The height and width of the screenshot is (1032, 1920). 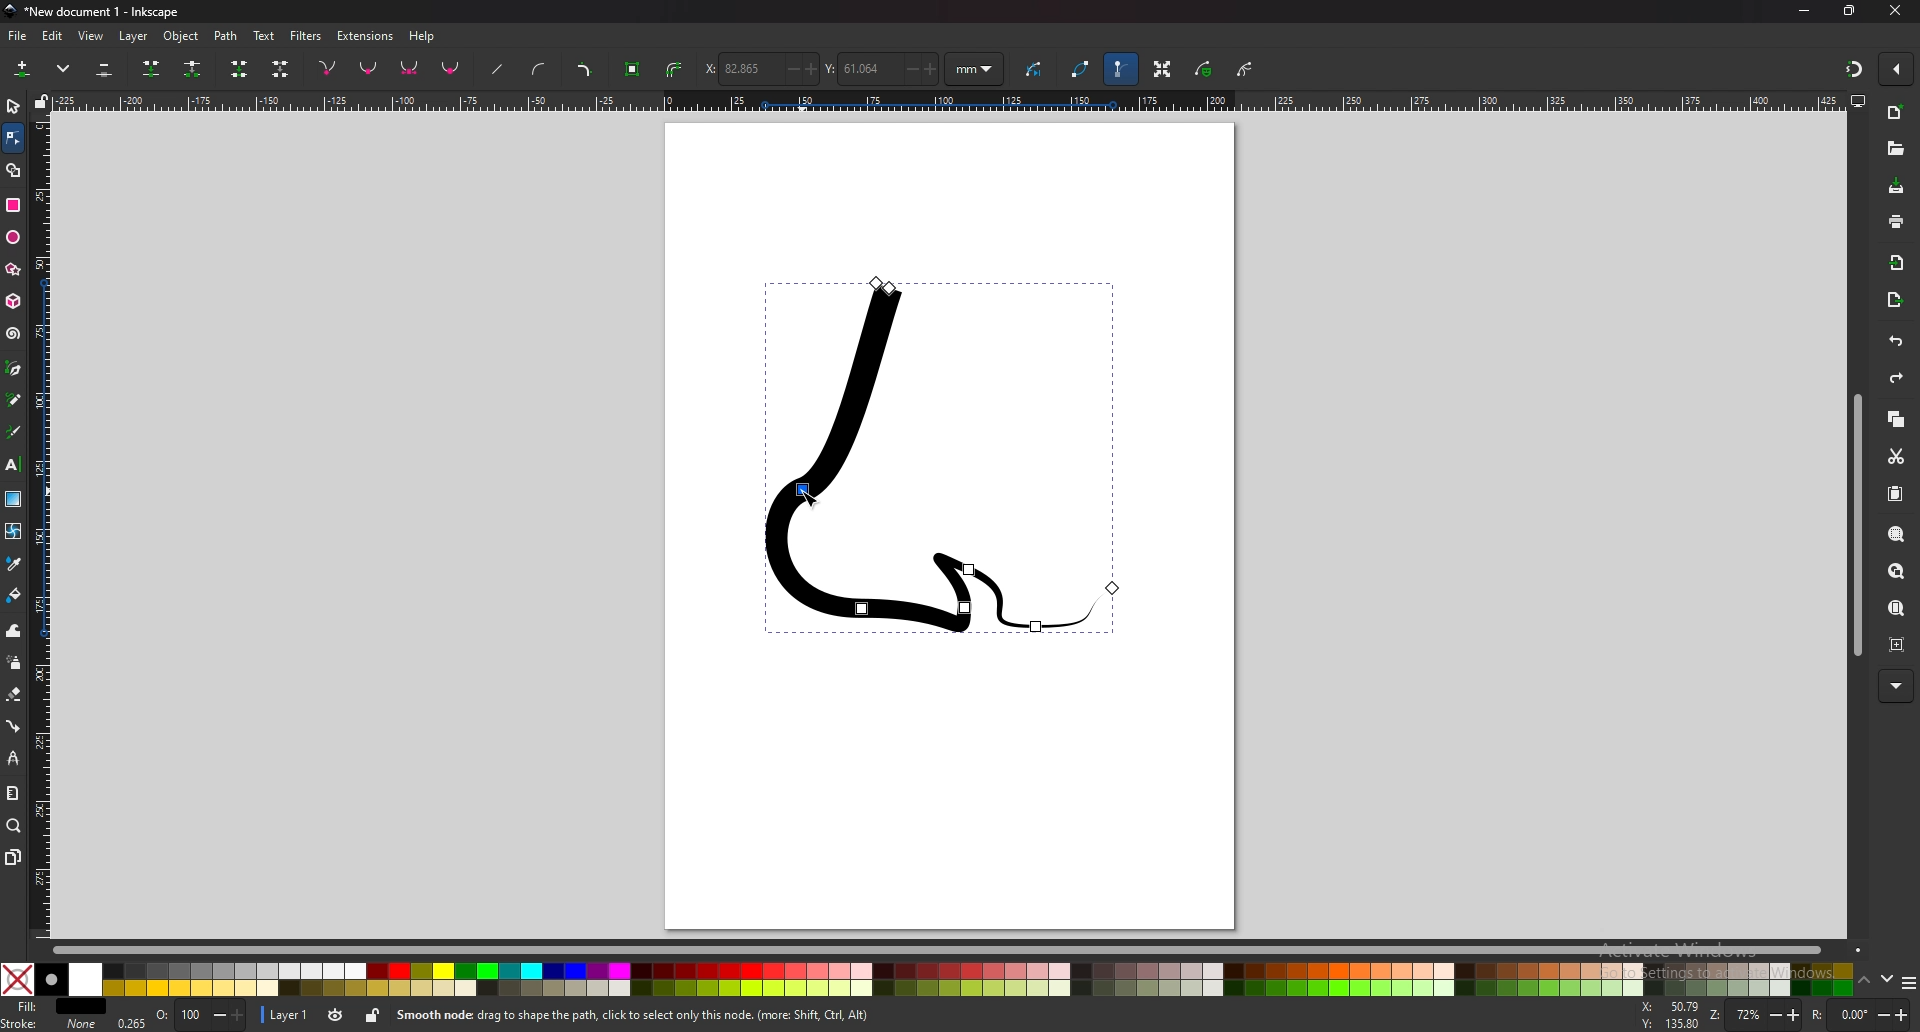 What do you see at coordinates (451, 68) in the screenshot?
I see `auto smooth` at bounding box center [451, 68].